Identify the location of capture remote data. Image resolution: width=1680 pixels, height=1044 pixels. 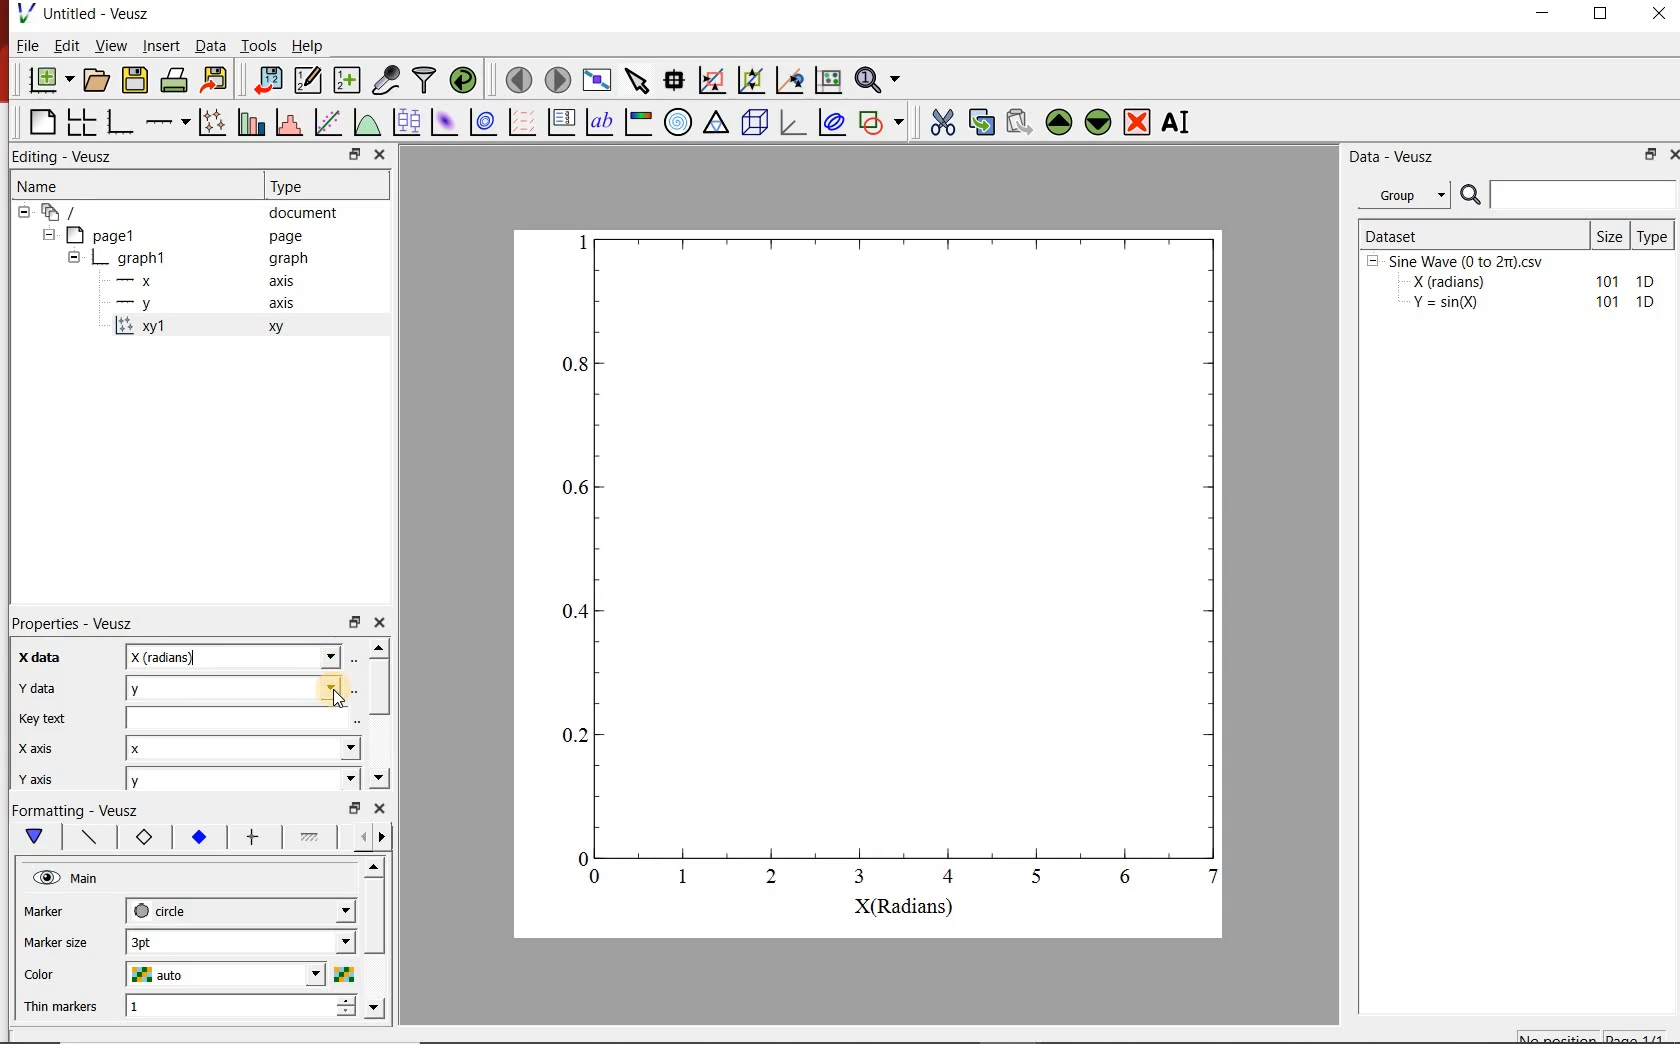
(388, 80).